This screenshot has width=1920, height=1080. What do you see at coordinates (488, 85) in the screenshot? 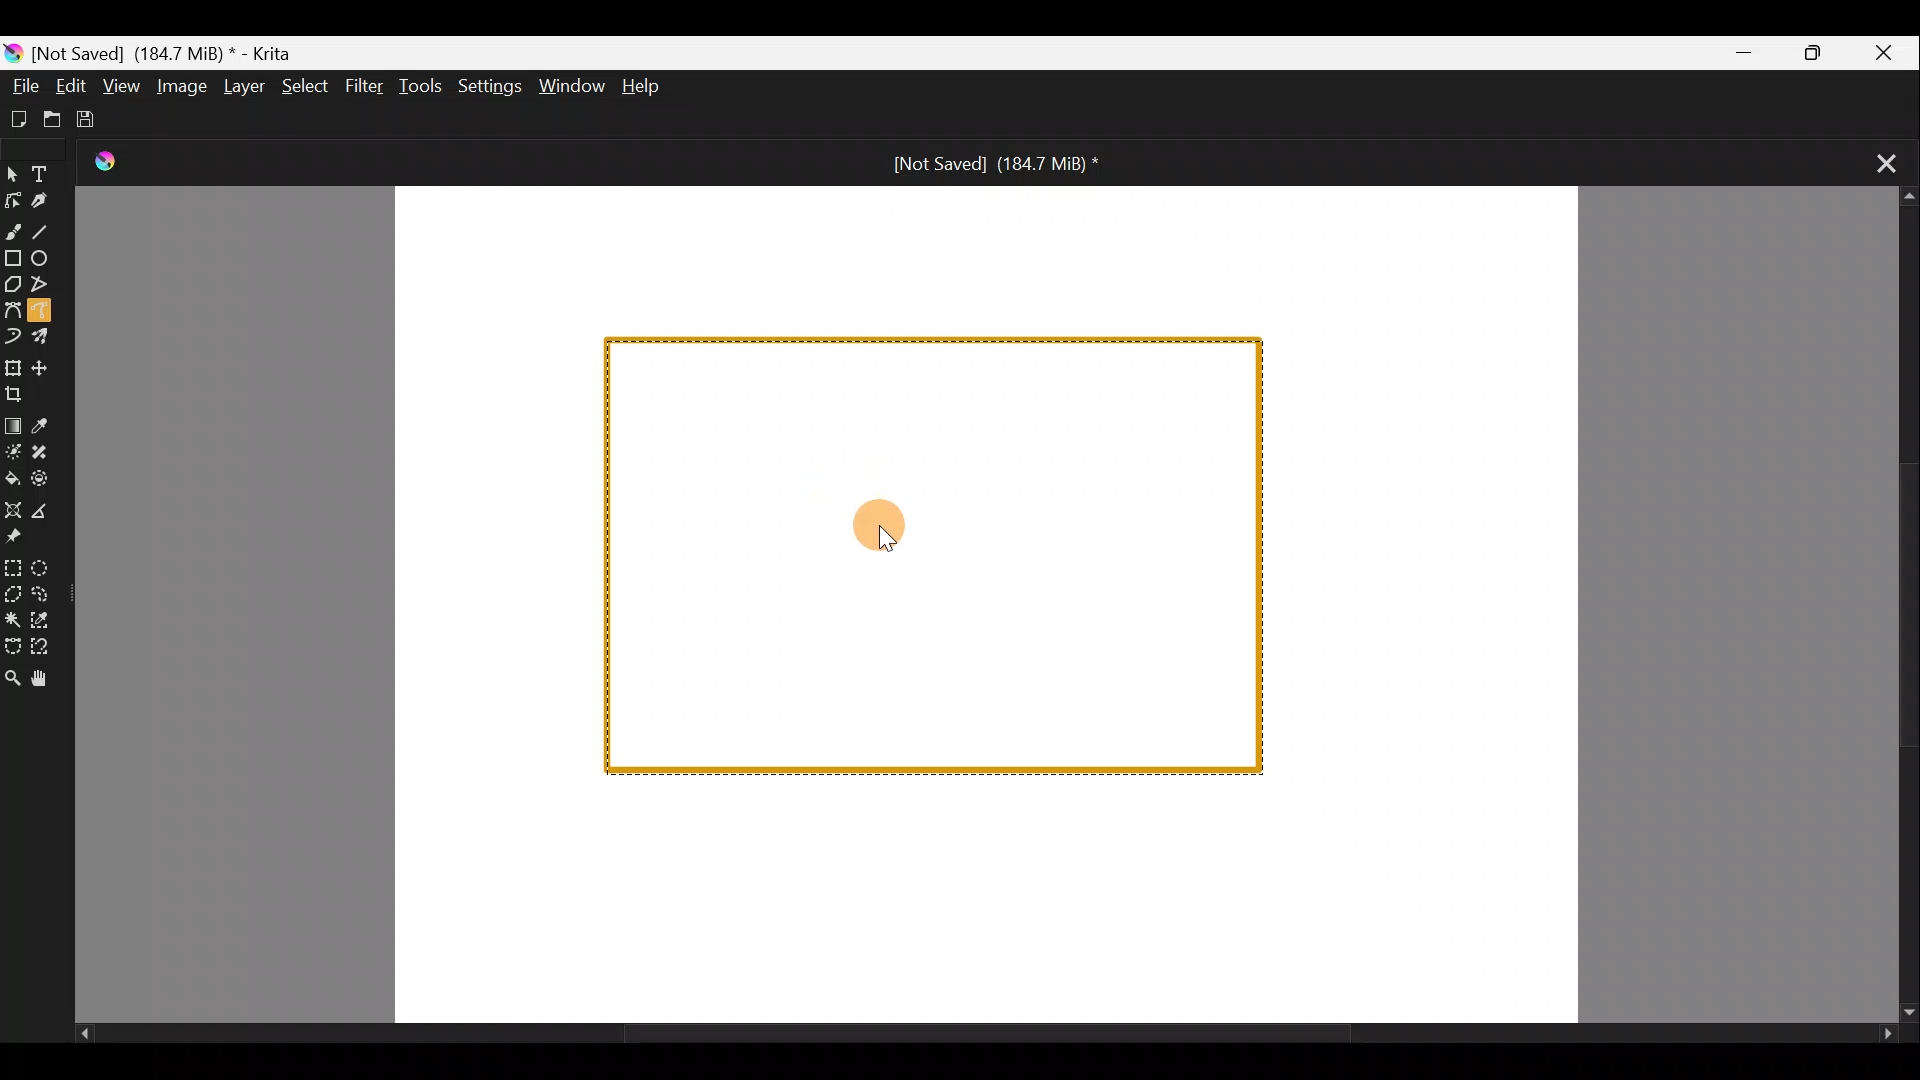
I see `Settings` at bounding box center [488, 85].